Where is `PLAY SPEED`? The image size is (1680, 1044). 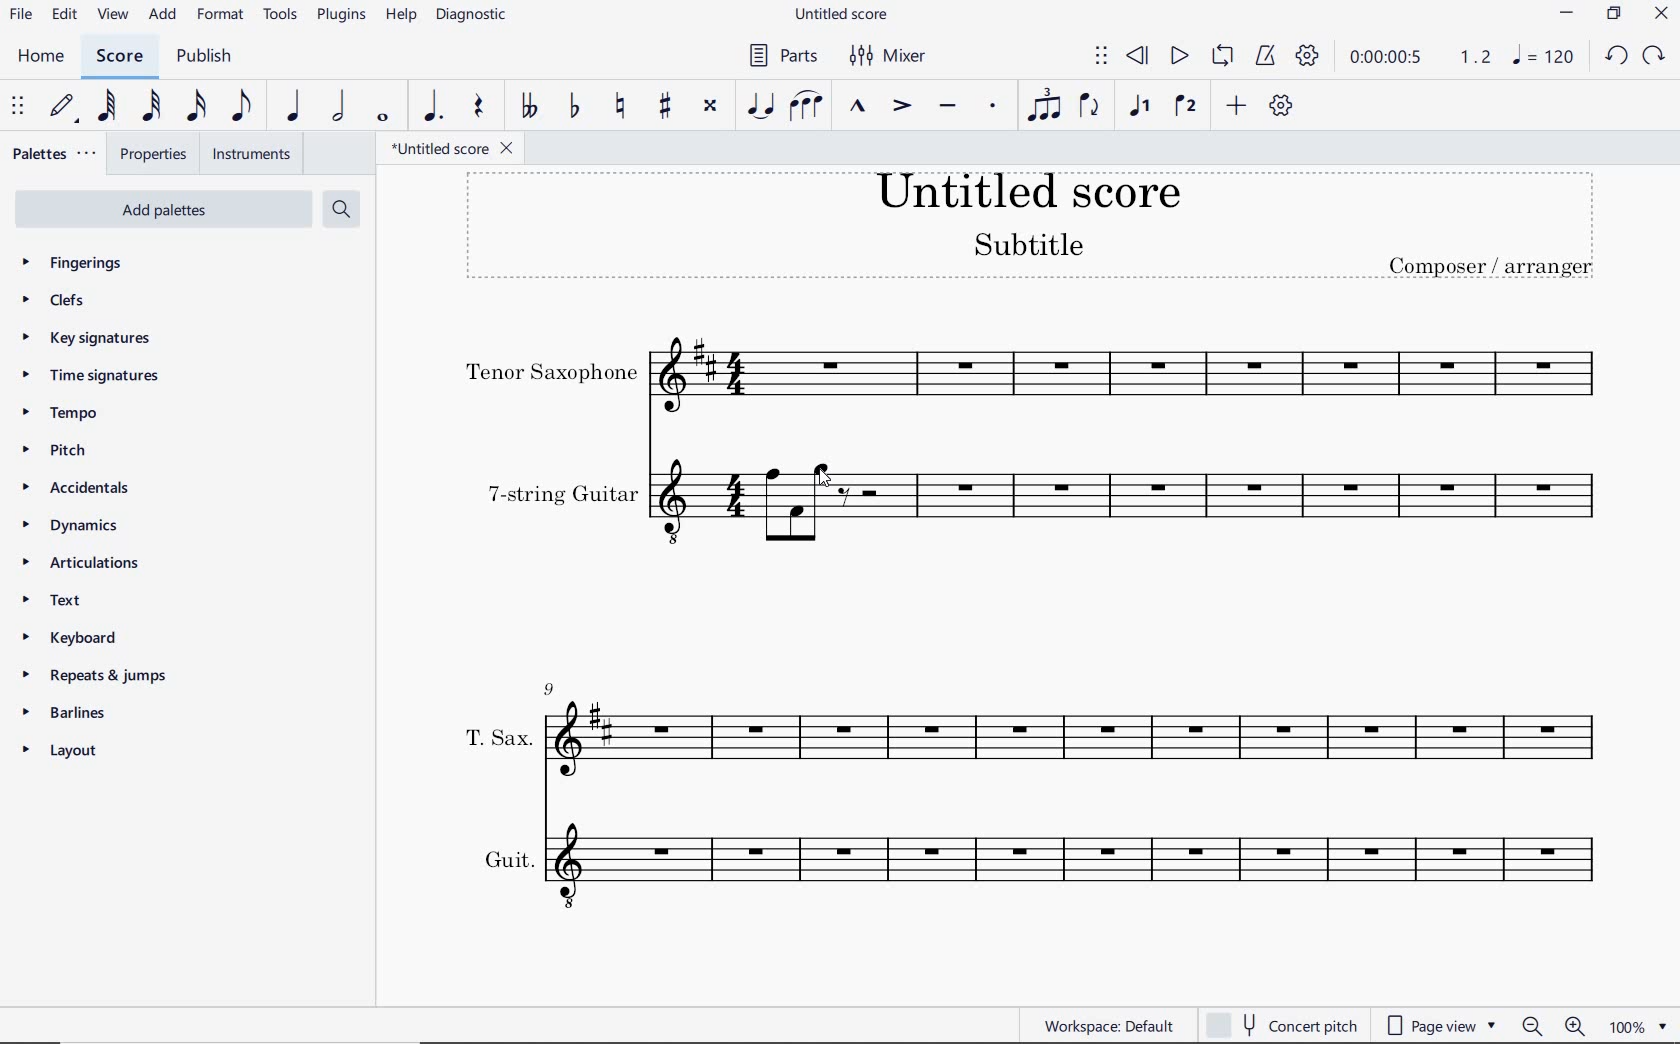 PLAY SPEED is located at coordinates (1420, 57).